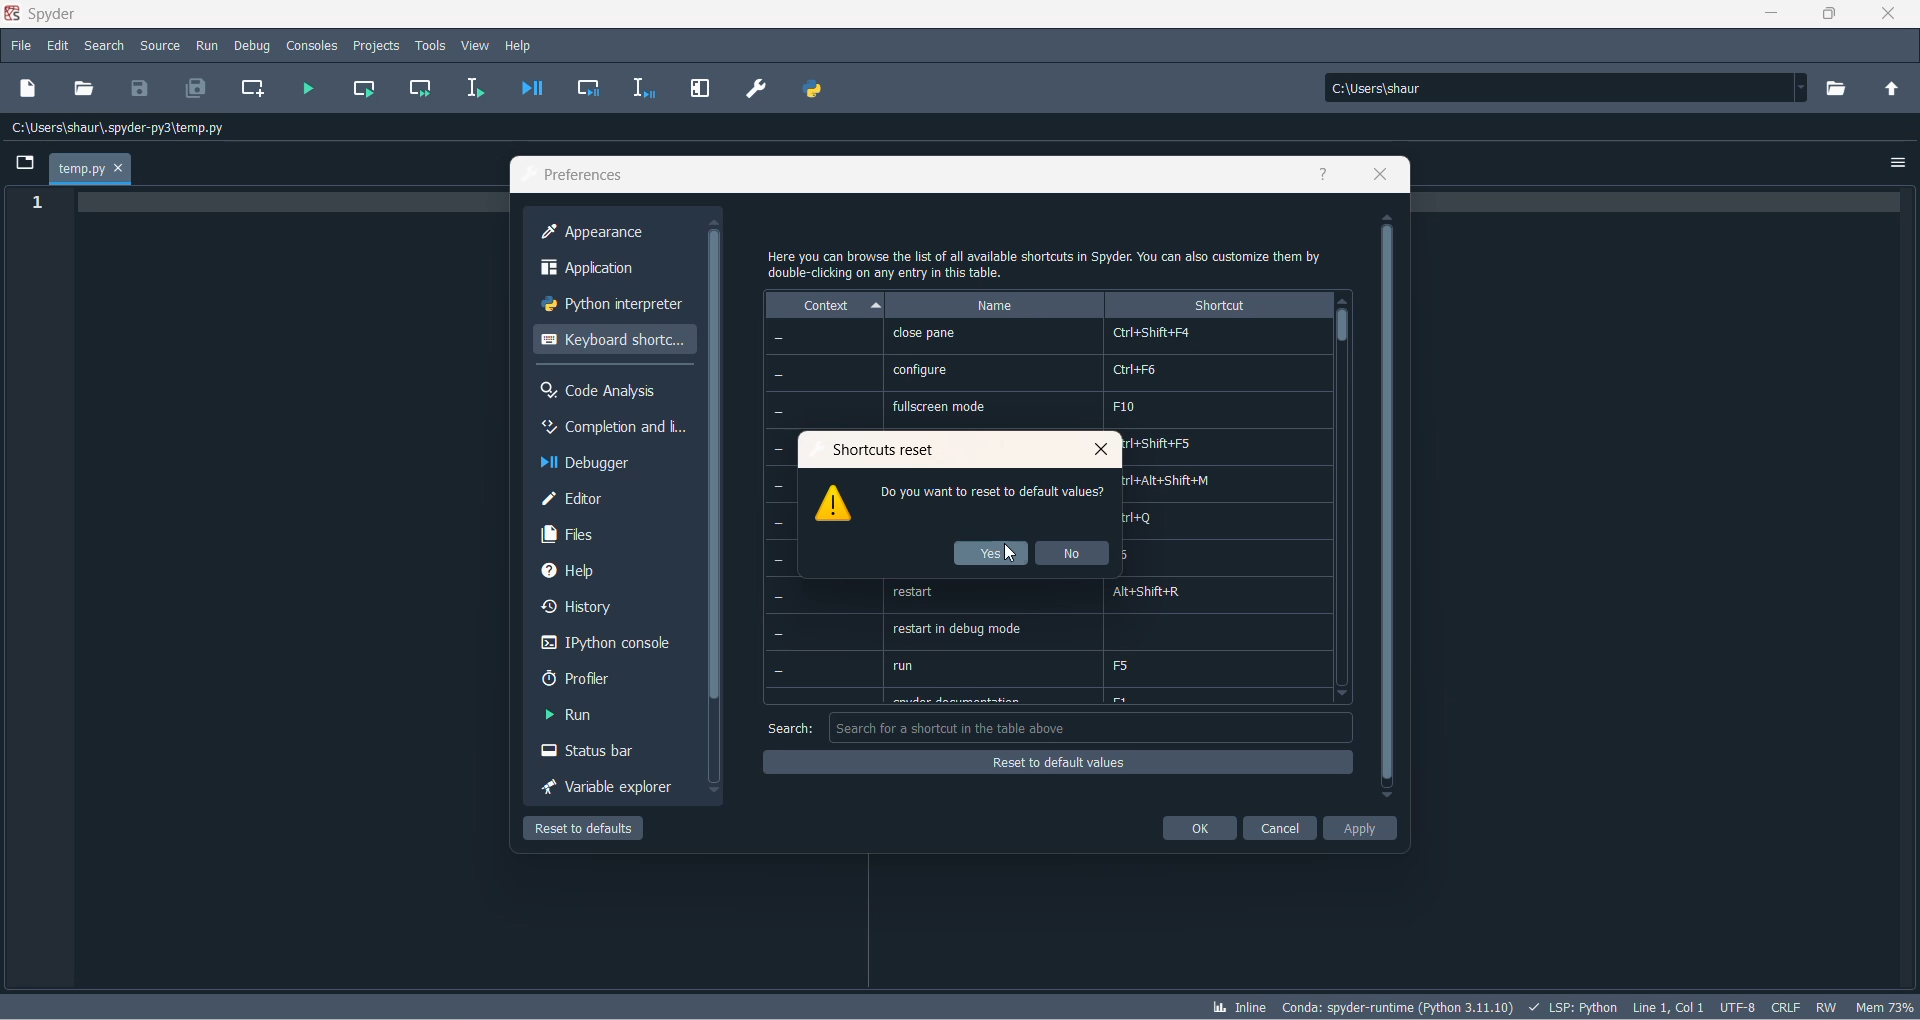 The width and height of the screenshot is (1920, 1020). Describe the element at coordinates (590, 89) in the screenshot. I see `debug cell` at that location.